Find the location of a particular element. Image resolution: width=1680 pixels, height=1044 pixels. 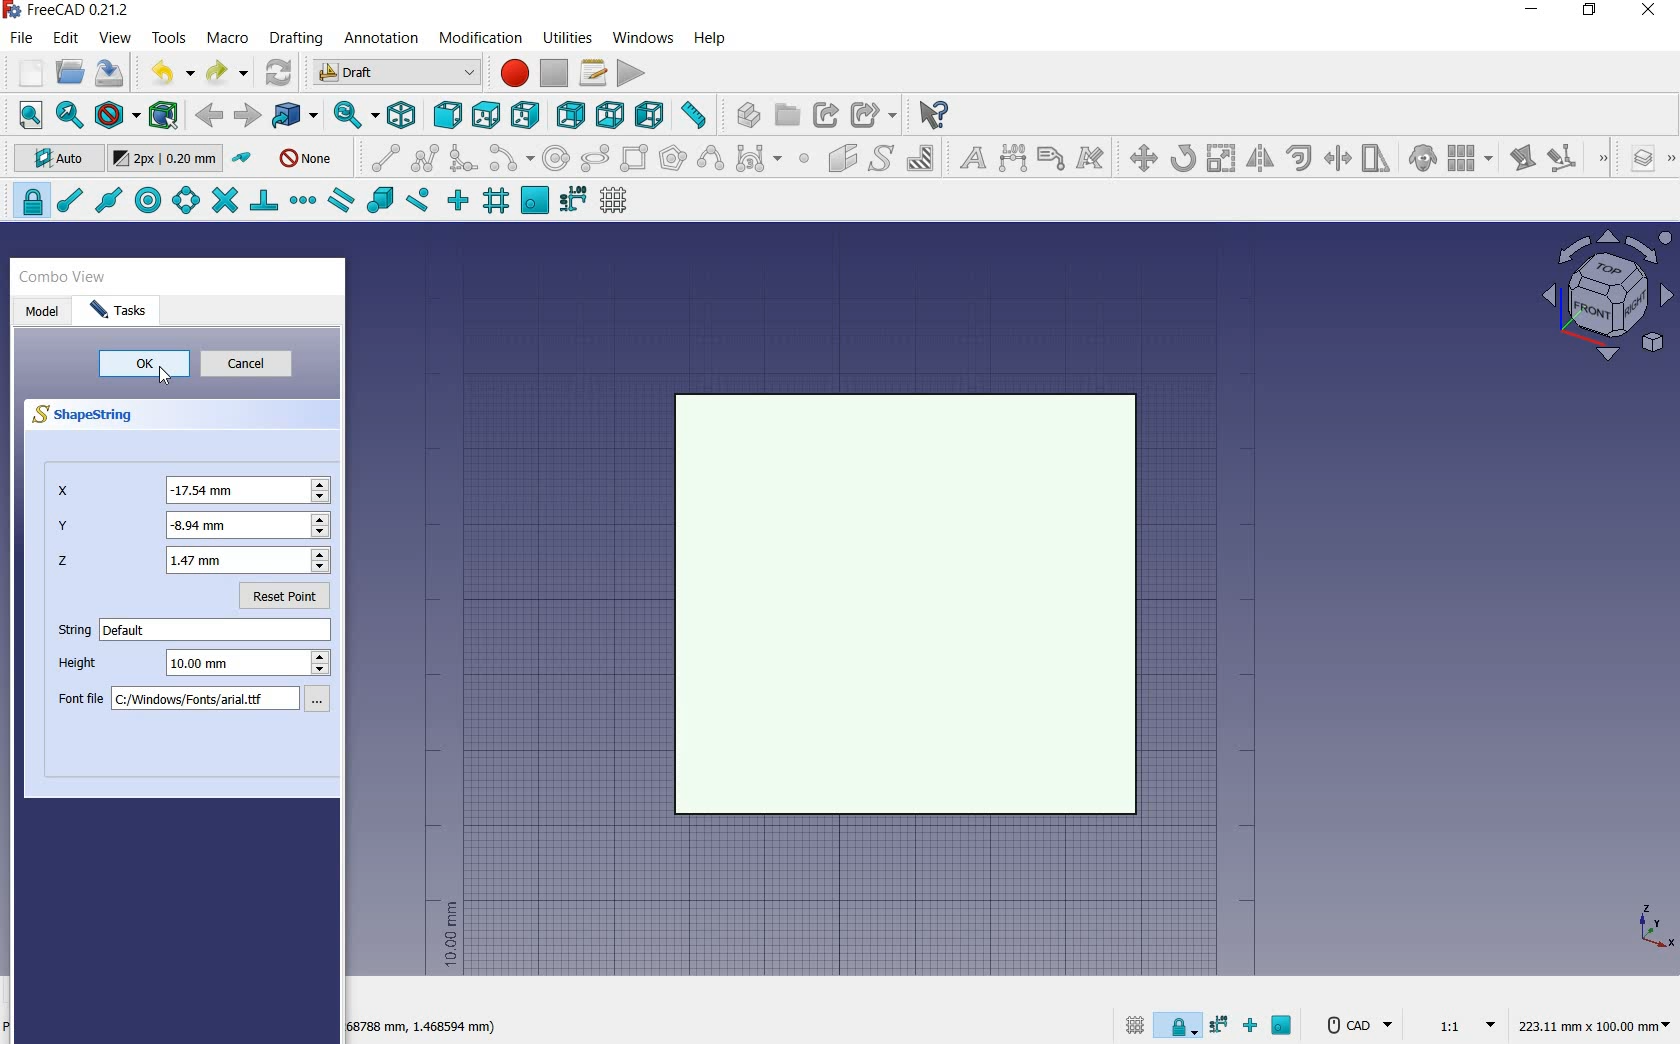

snap near is located at coordinates (415, 202).